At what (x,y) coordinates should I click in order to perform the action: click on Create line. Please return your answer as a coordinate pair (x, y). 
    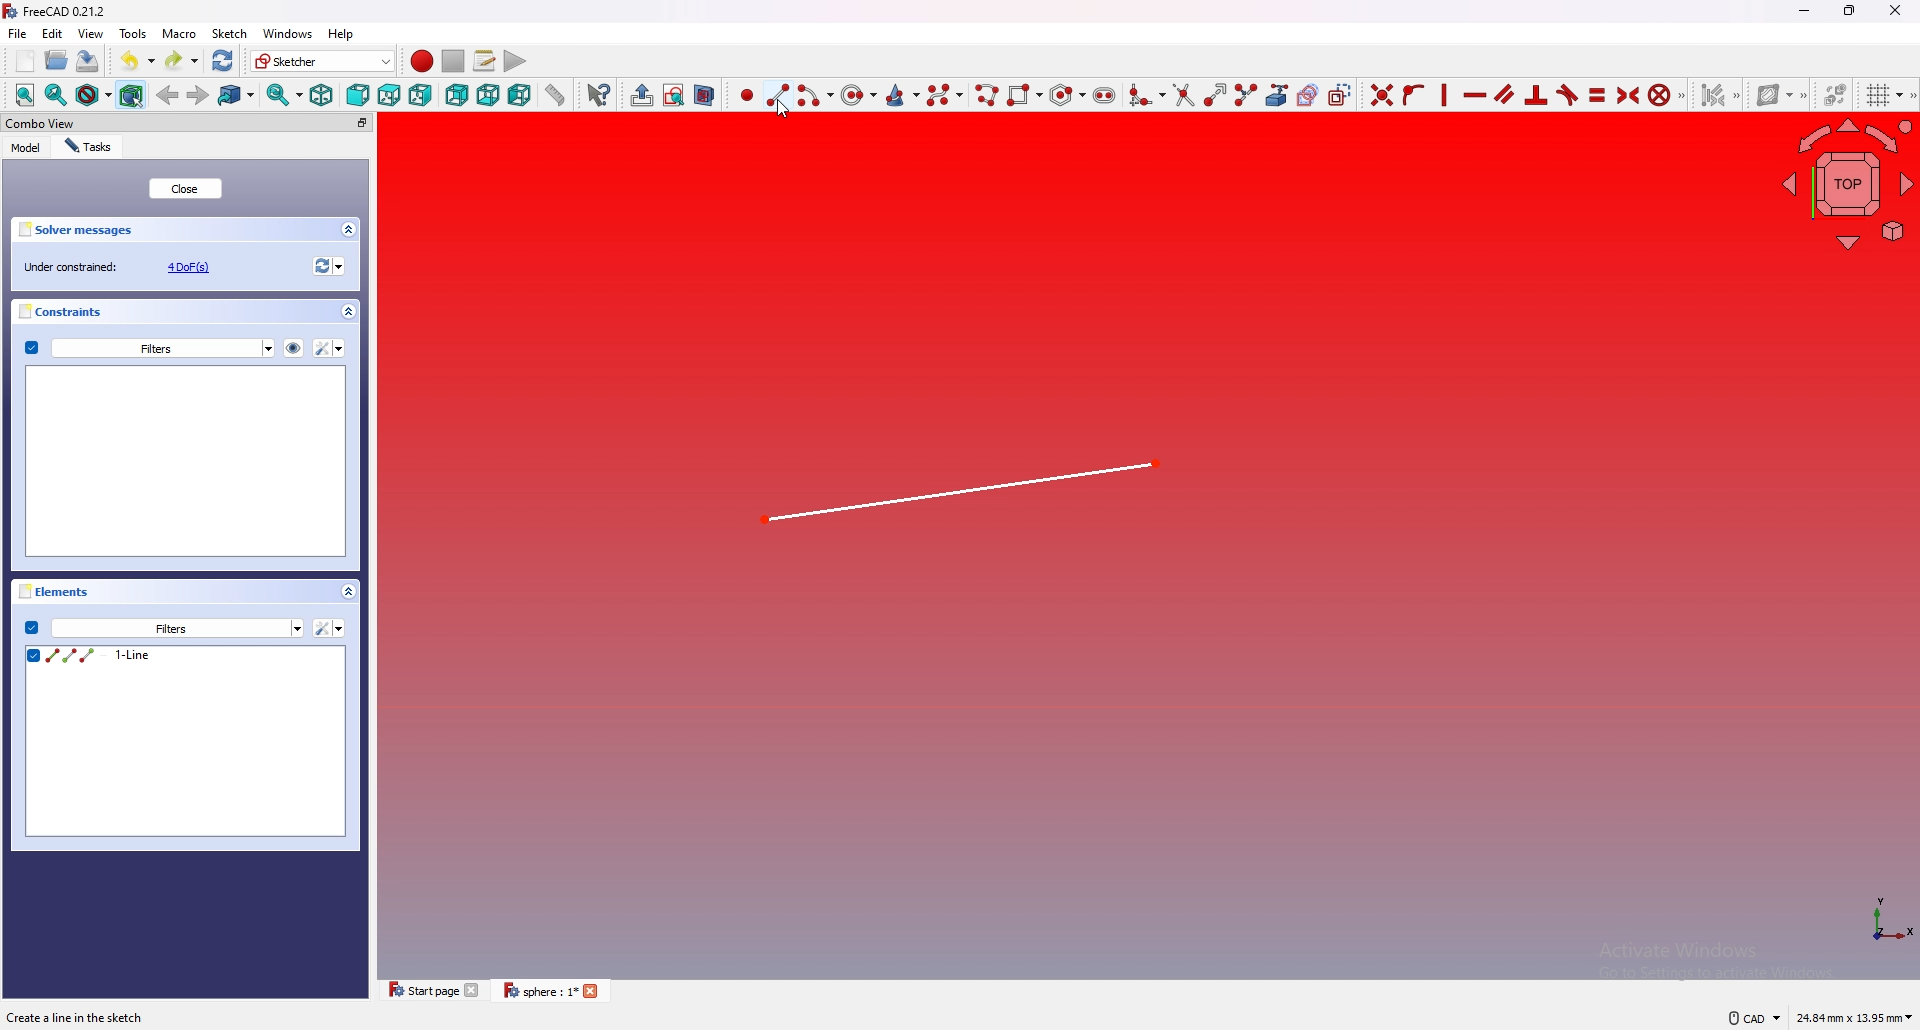
    Looking at the image, I should click on (778, 94).